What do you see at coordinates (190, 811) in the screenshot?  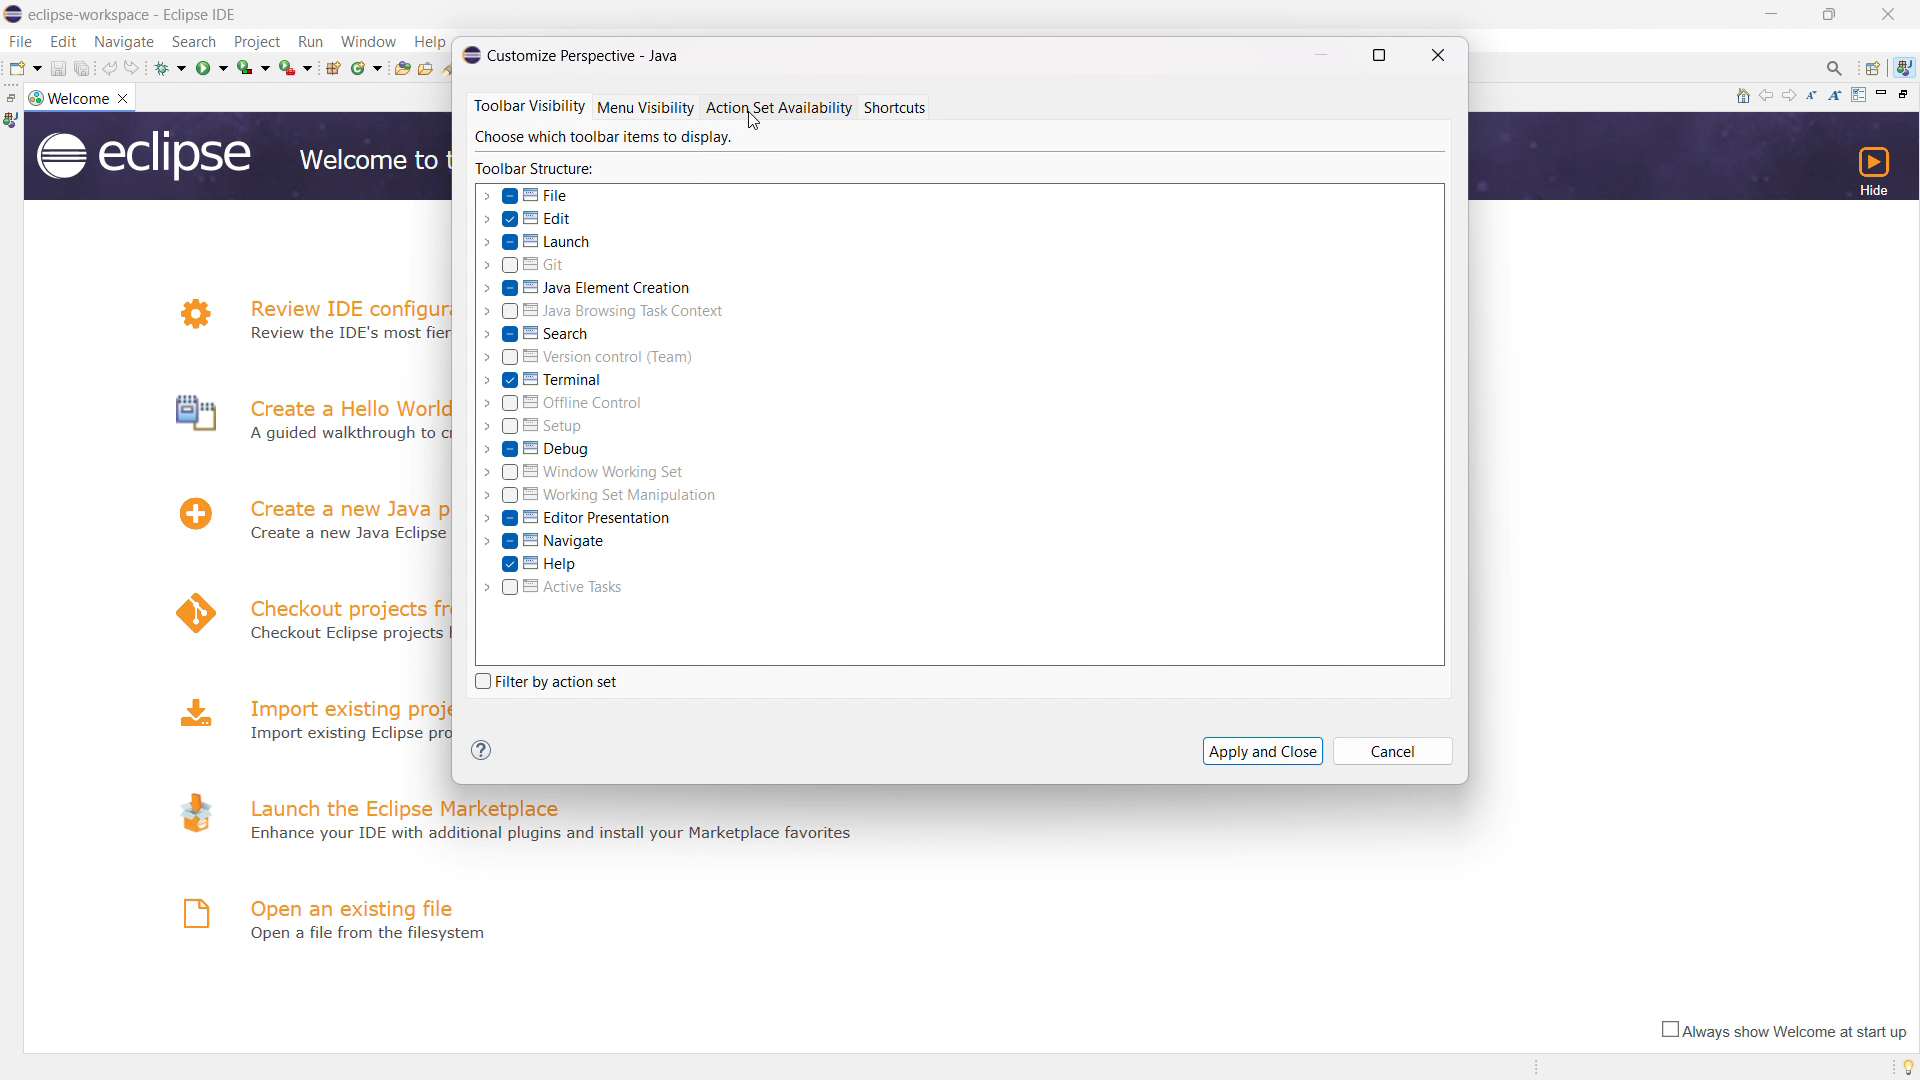 I see `logo` at bounding box center [190, 811].